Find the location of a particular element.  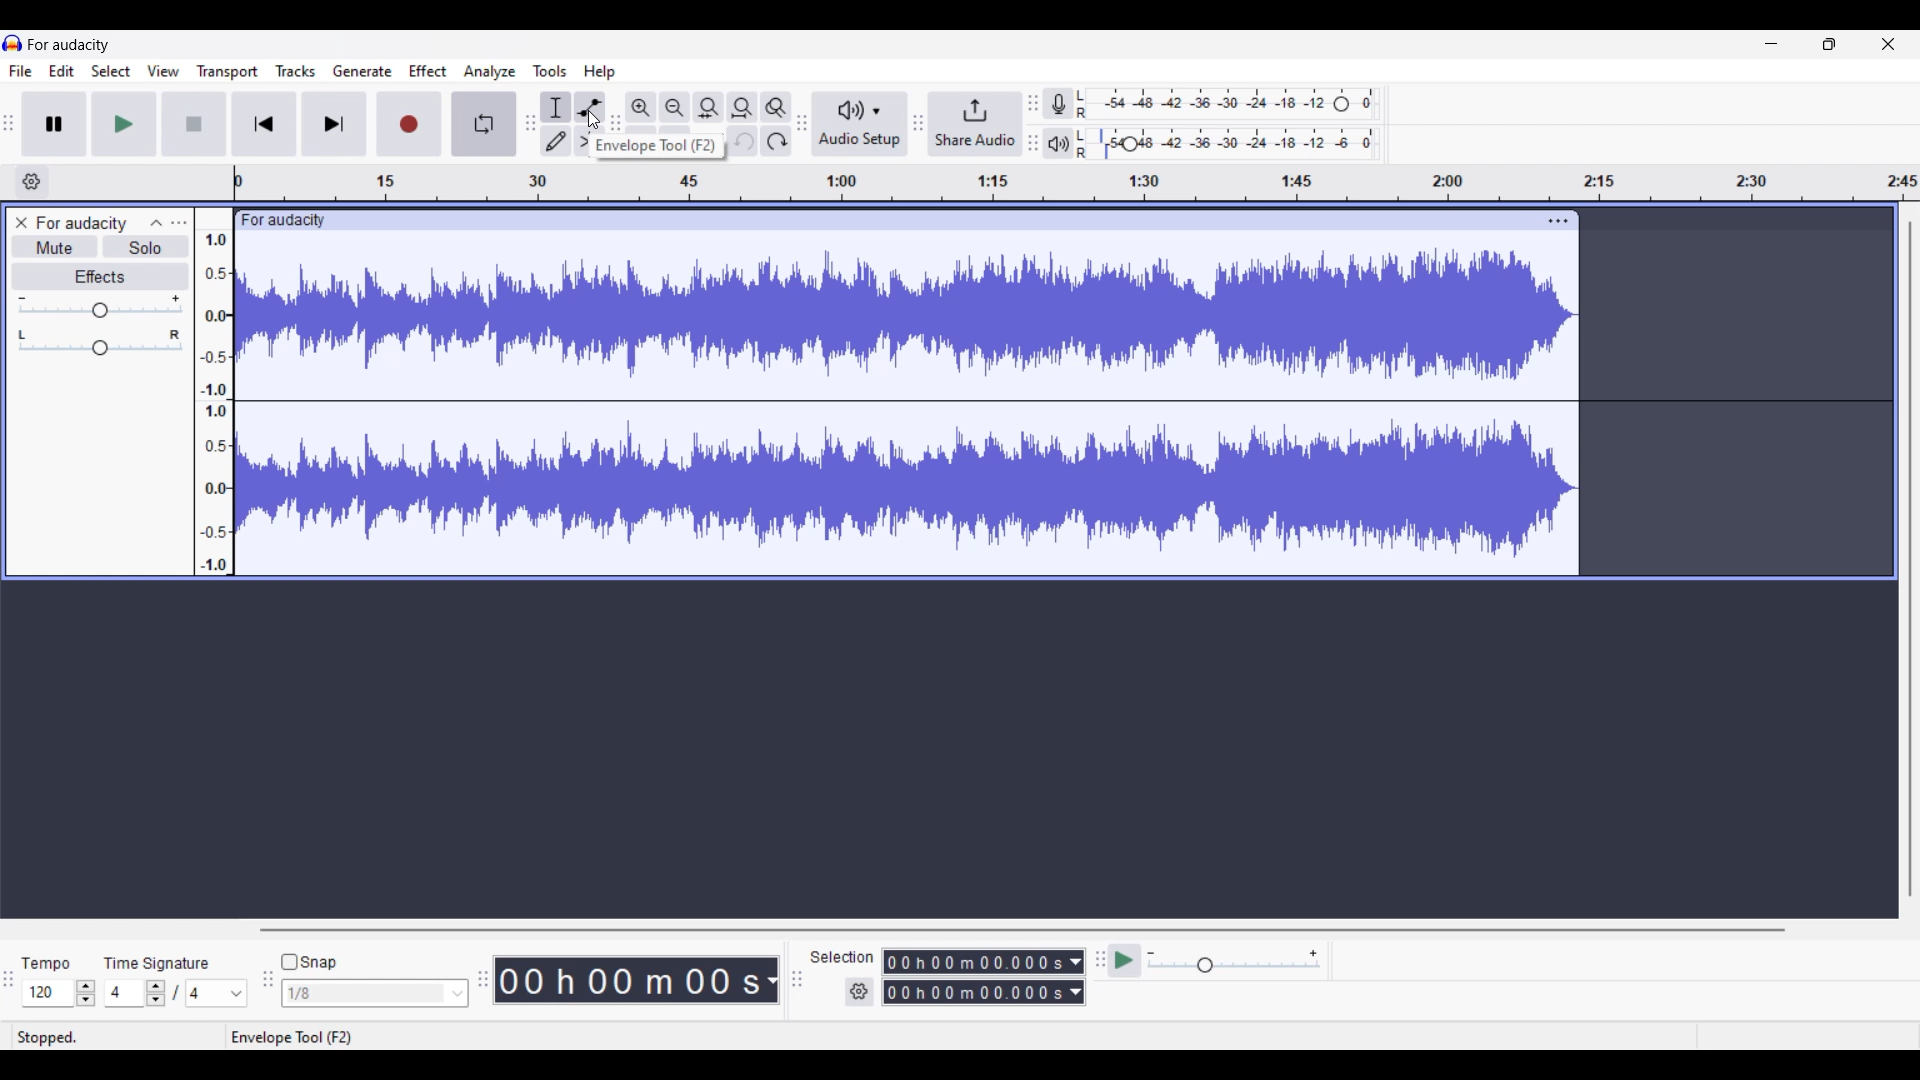

Vertical slide bar is located at coordinates (1911, 560).